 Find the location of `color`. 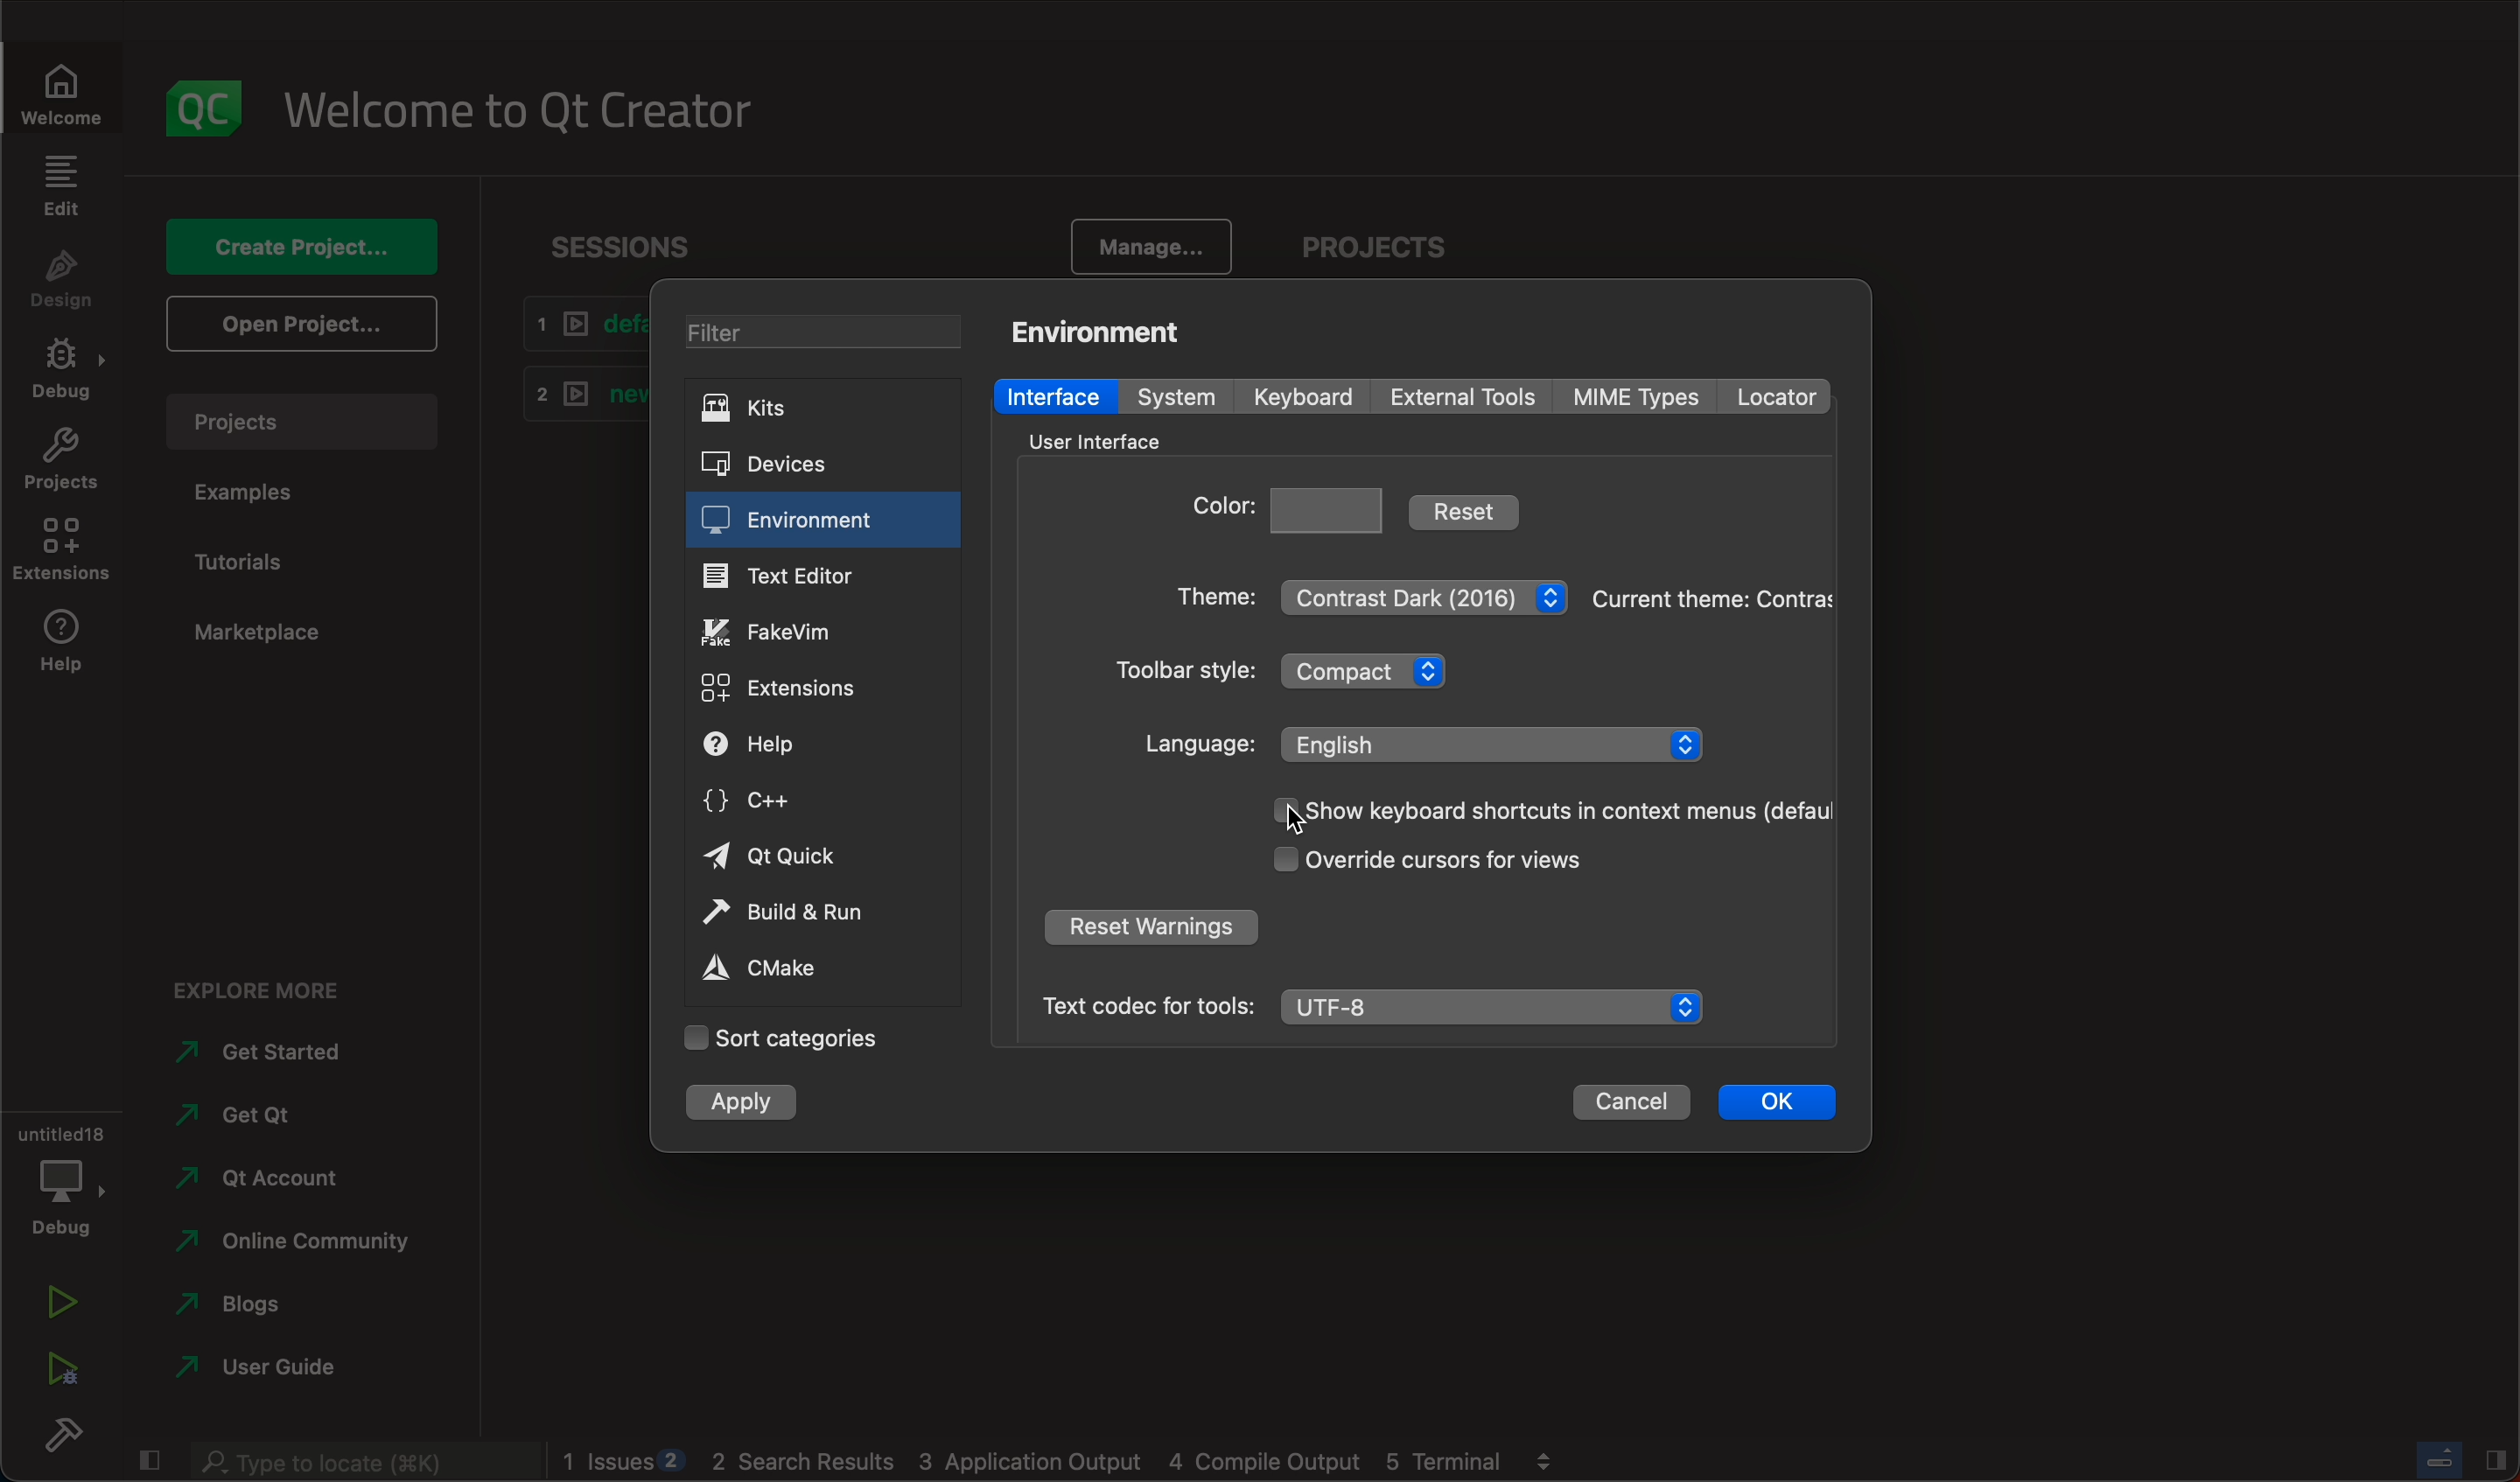

color is located at coordinates (1291, 507).